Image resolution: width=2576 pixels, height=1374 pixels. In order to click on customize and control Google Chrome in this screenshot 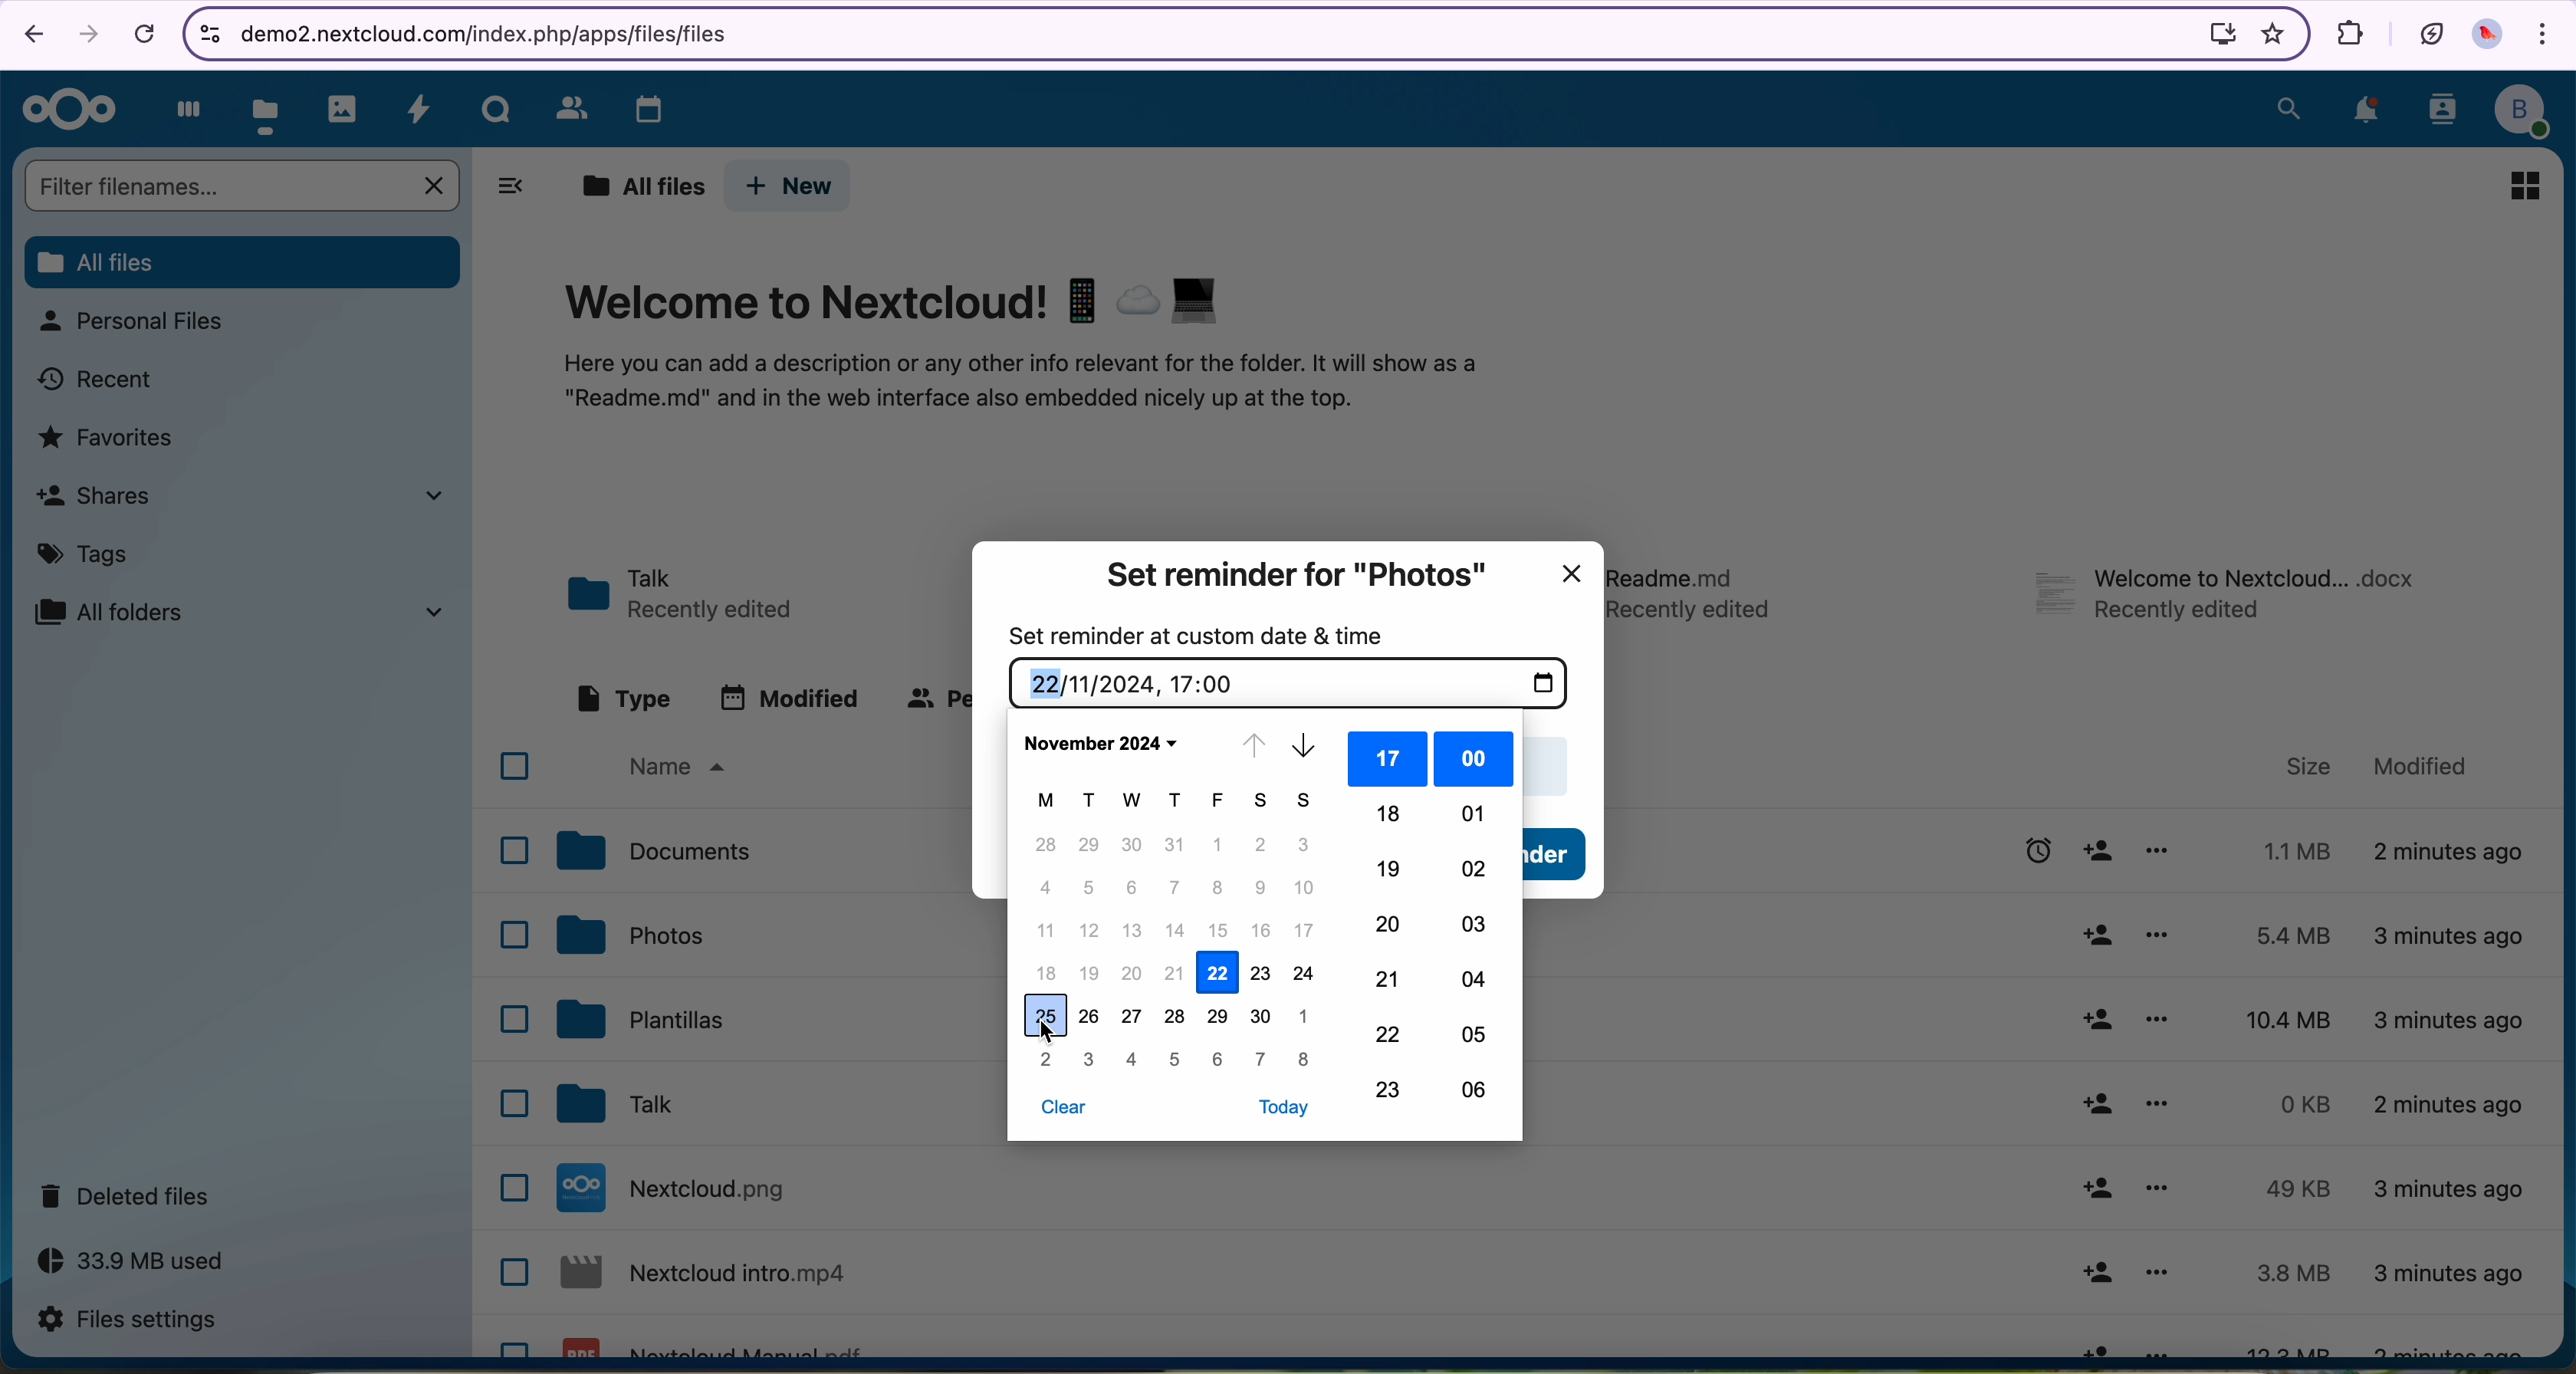, I will do `click(2545, 37)`.